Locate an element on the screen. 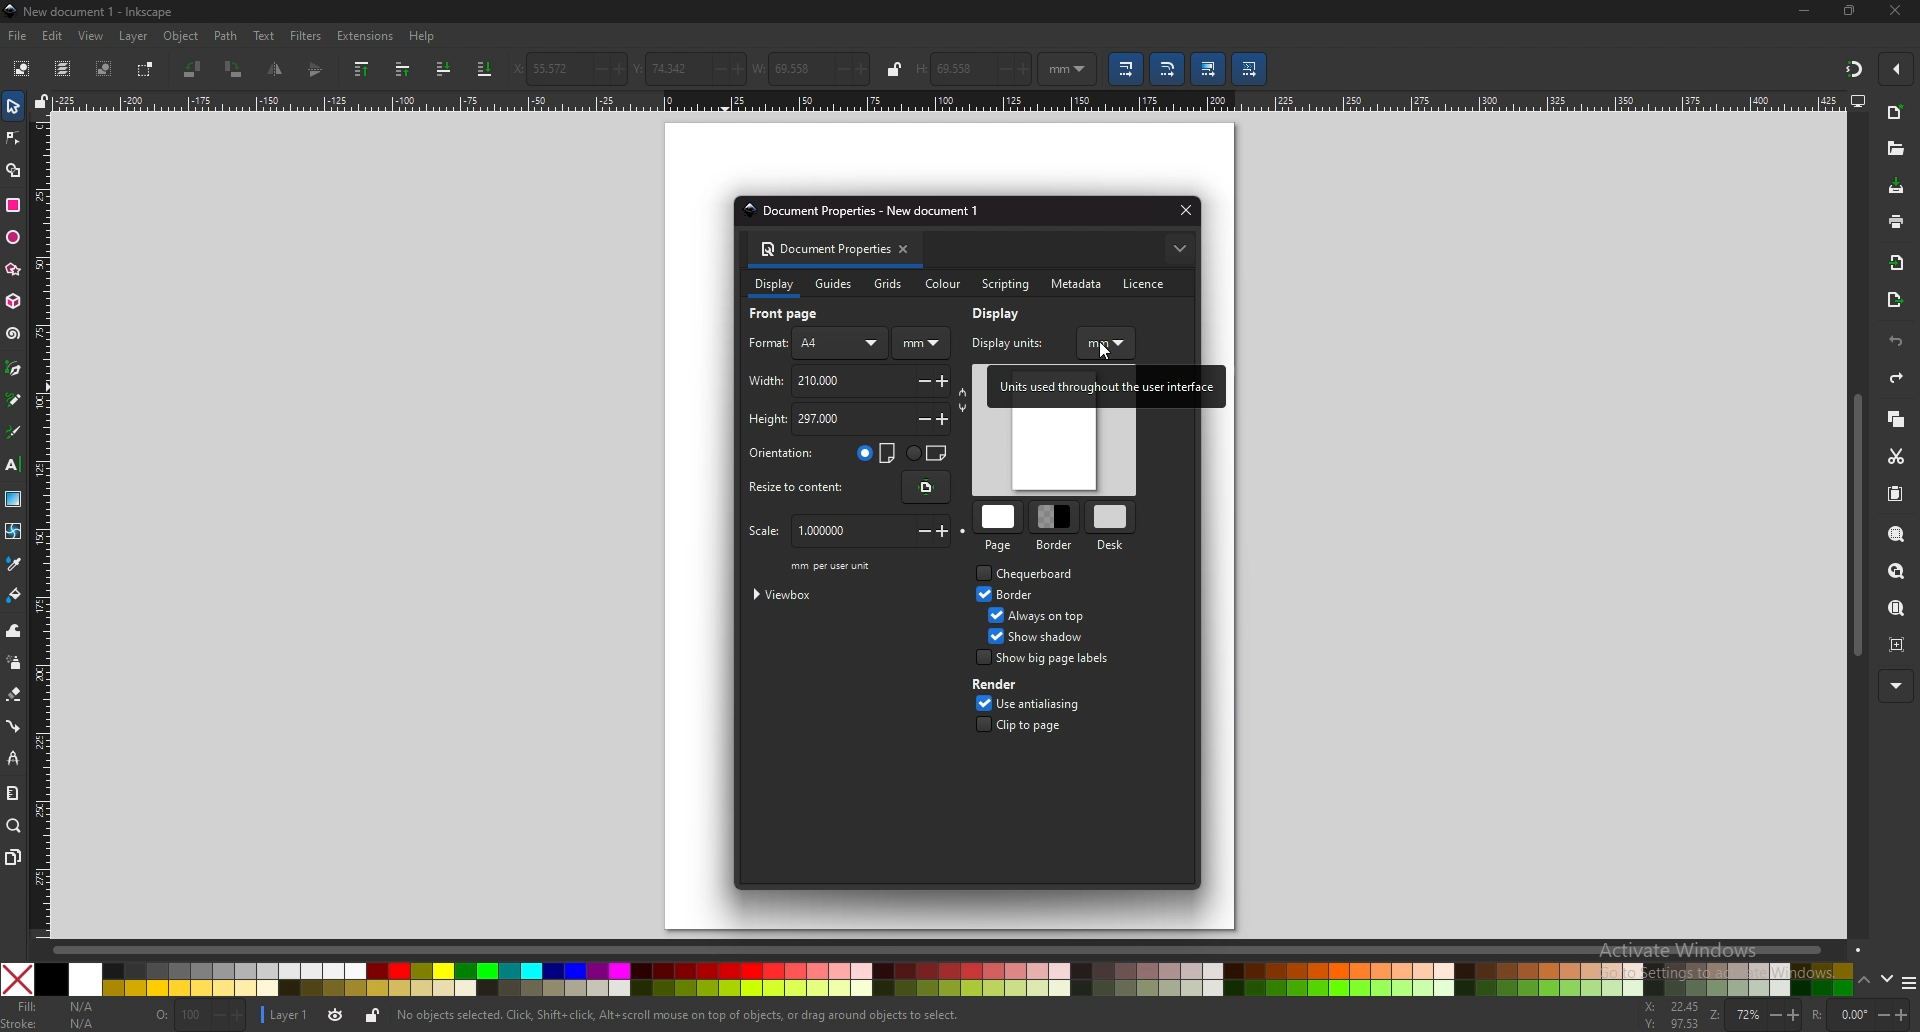  current layer visibility is located at coordinates (335, 1018).